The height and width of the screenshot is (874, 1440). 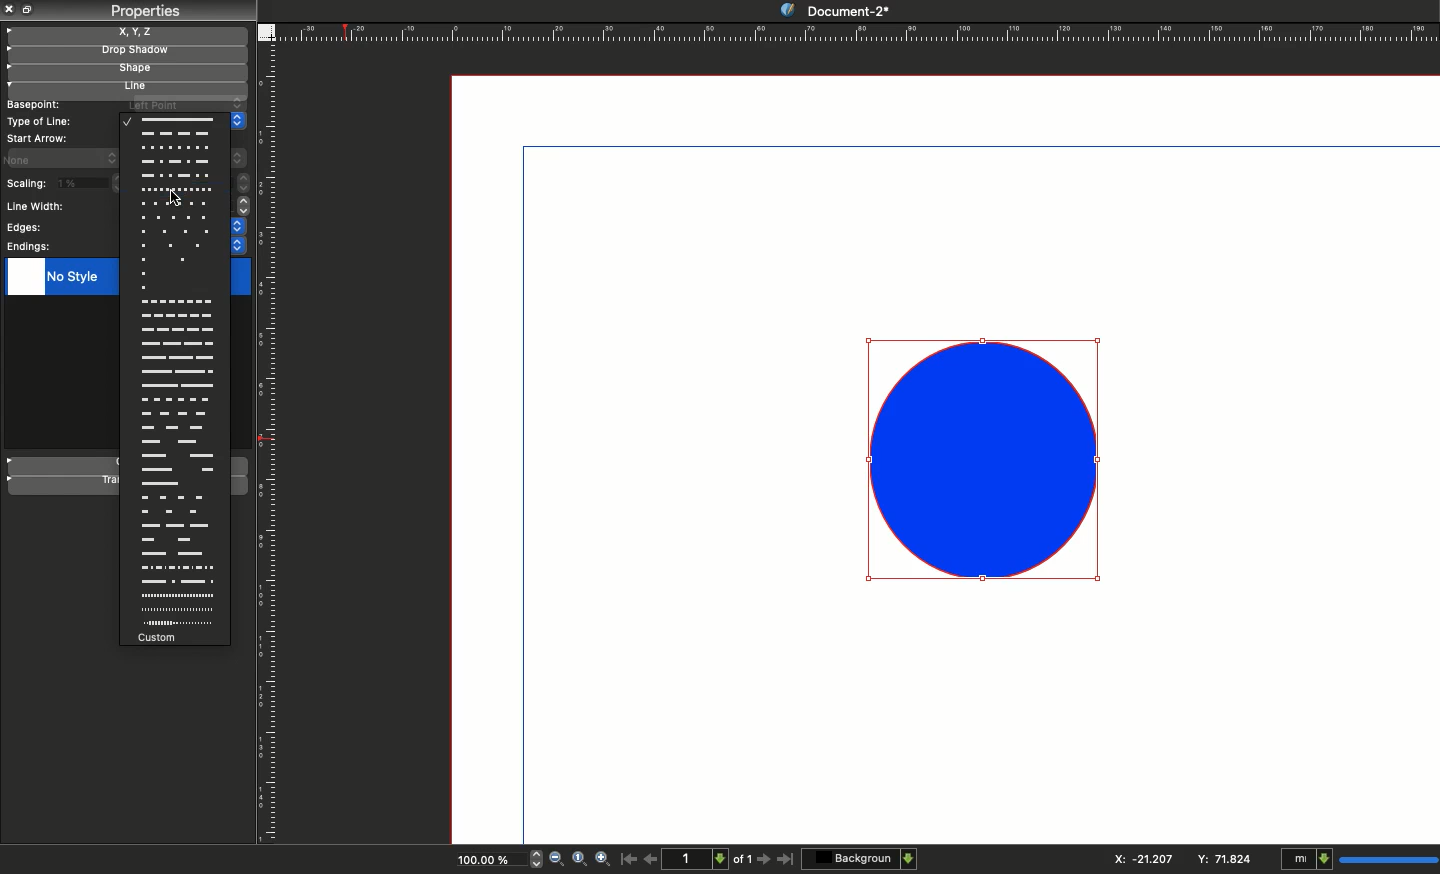 What do you see at coordinates (175, 442) in the screenshot?
I see `line option` at bounding box center [175, 442].